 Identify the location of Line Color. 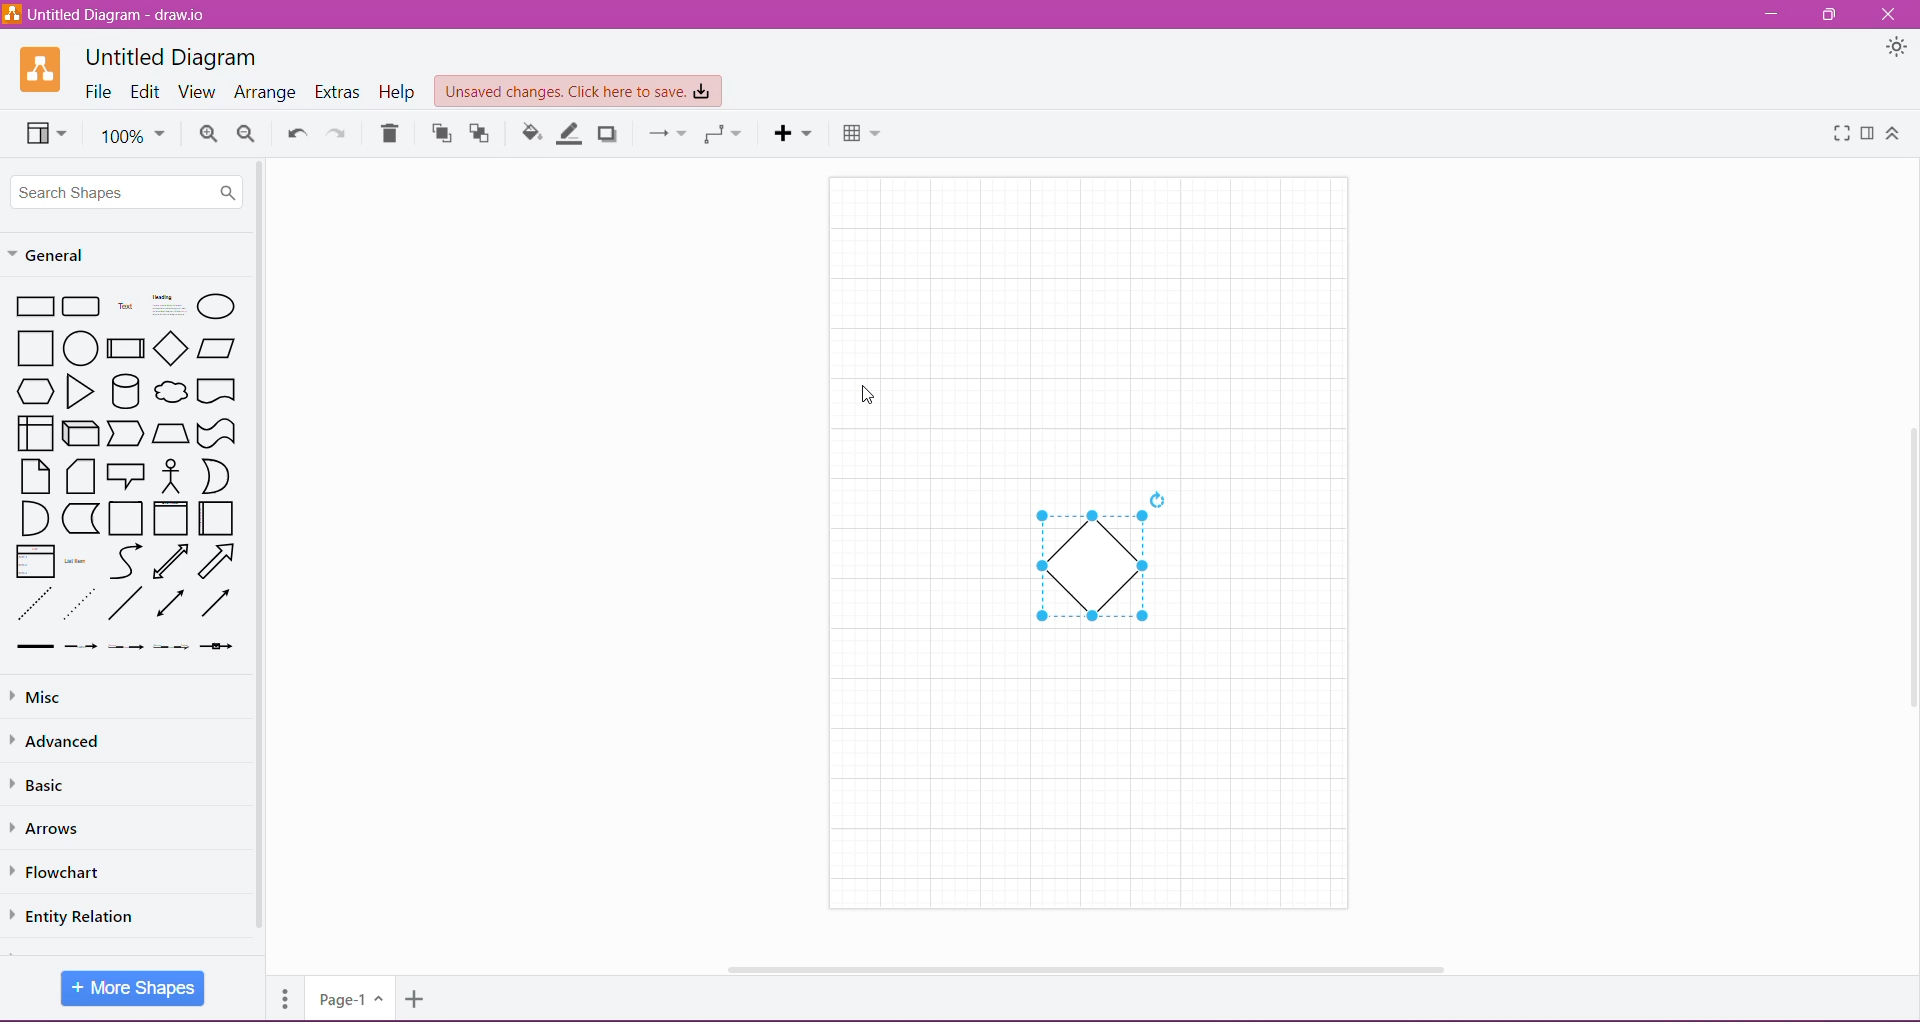
(568, 132).